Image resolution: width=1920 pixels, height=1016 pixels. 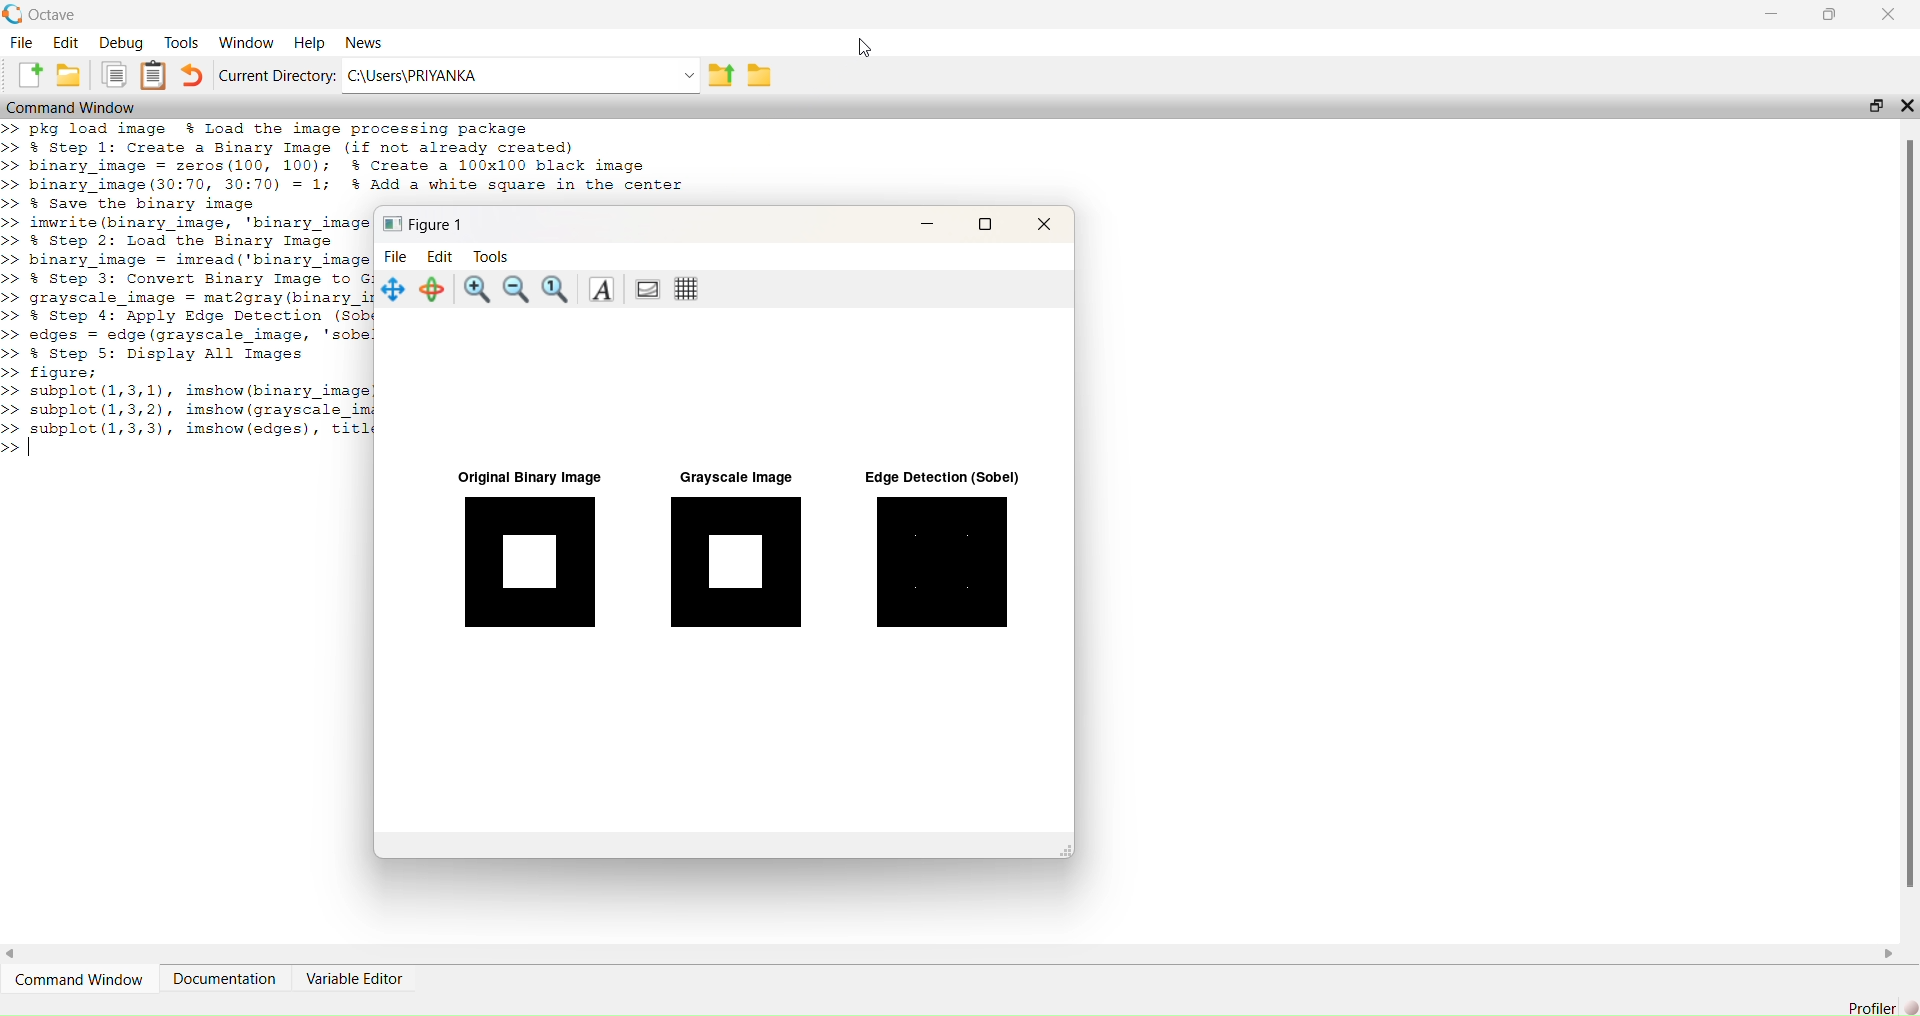 I want to click on Grayscale Image, so click(x=737, y=562).